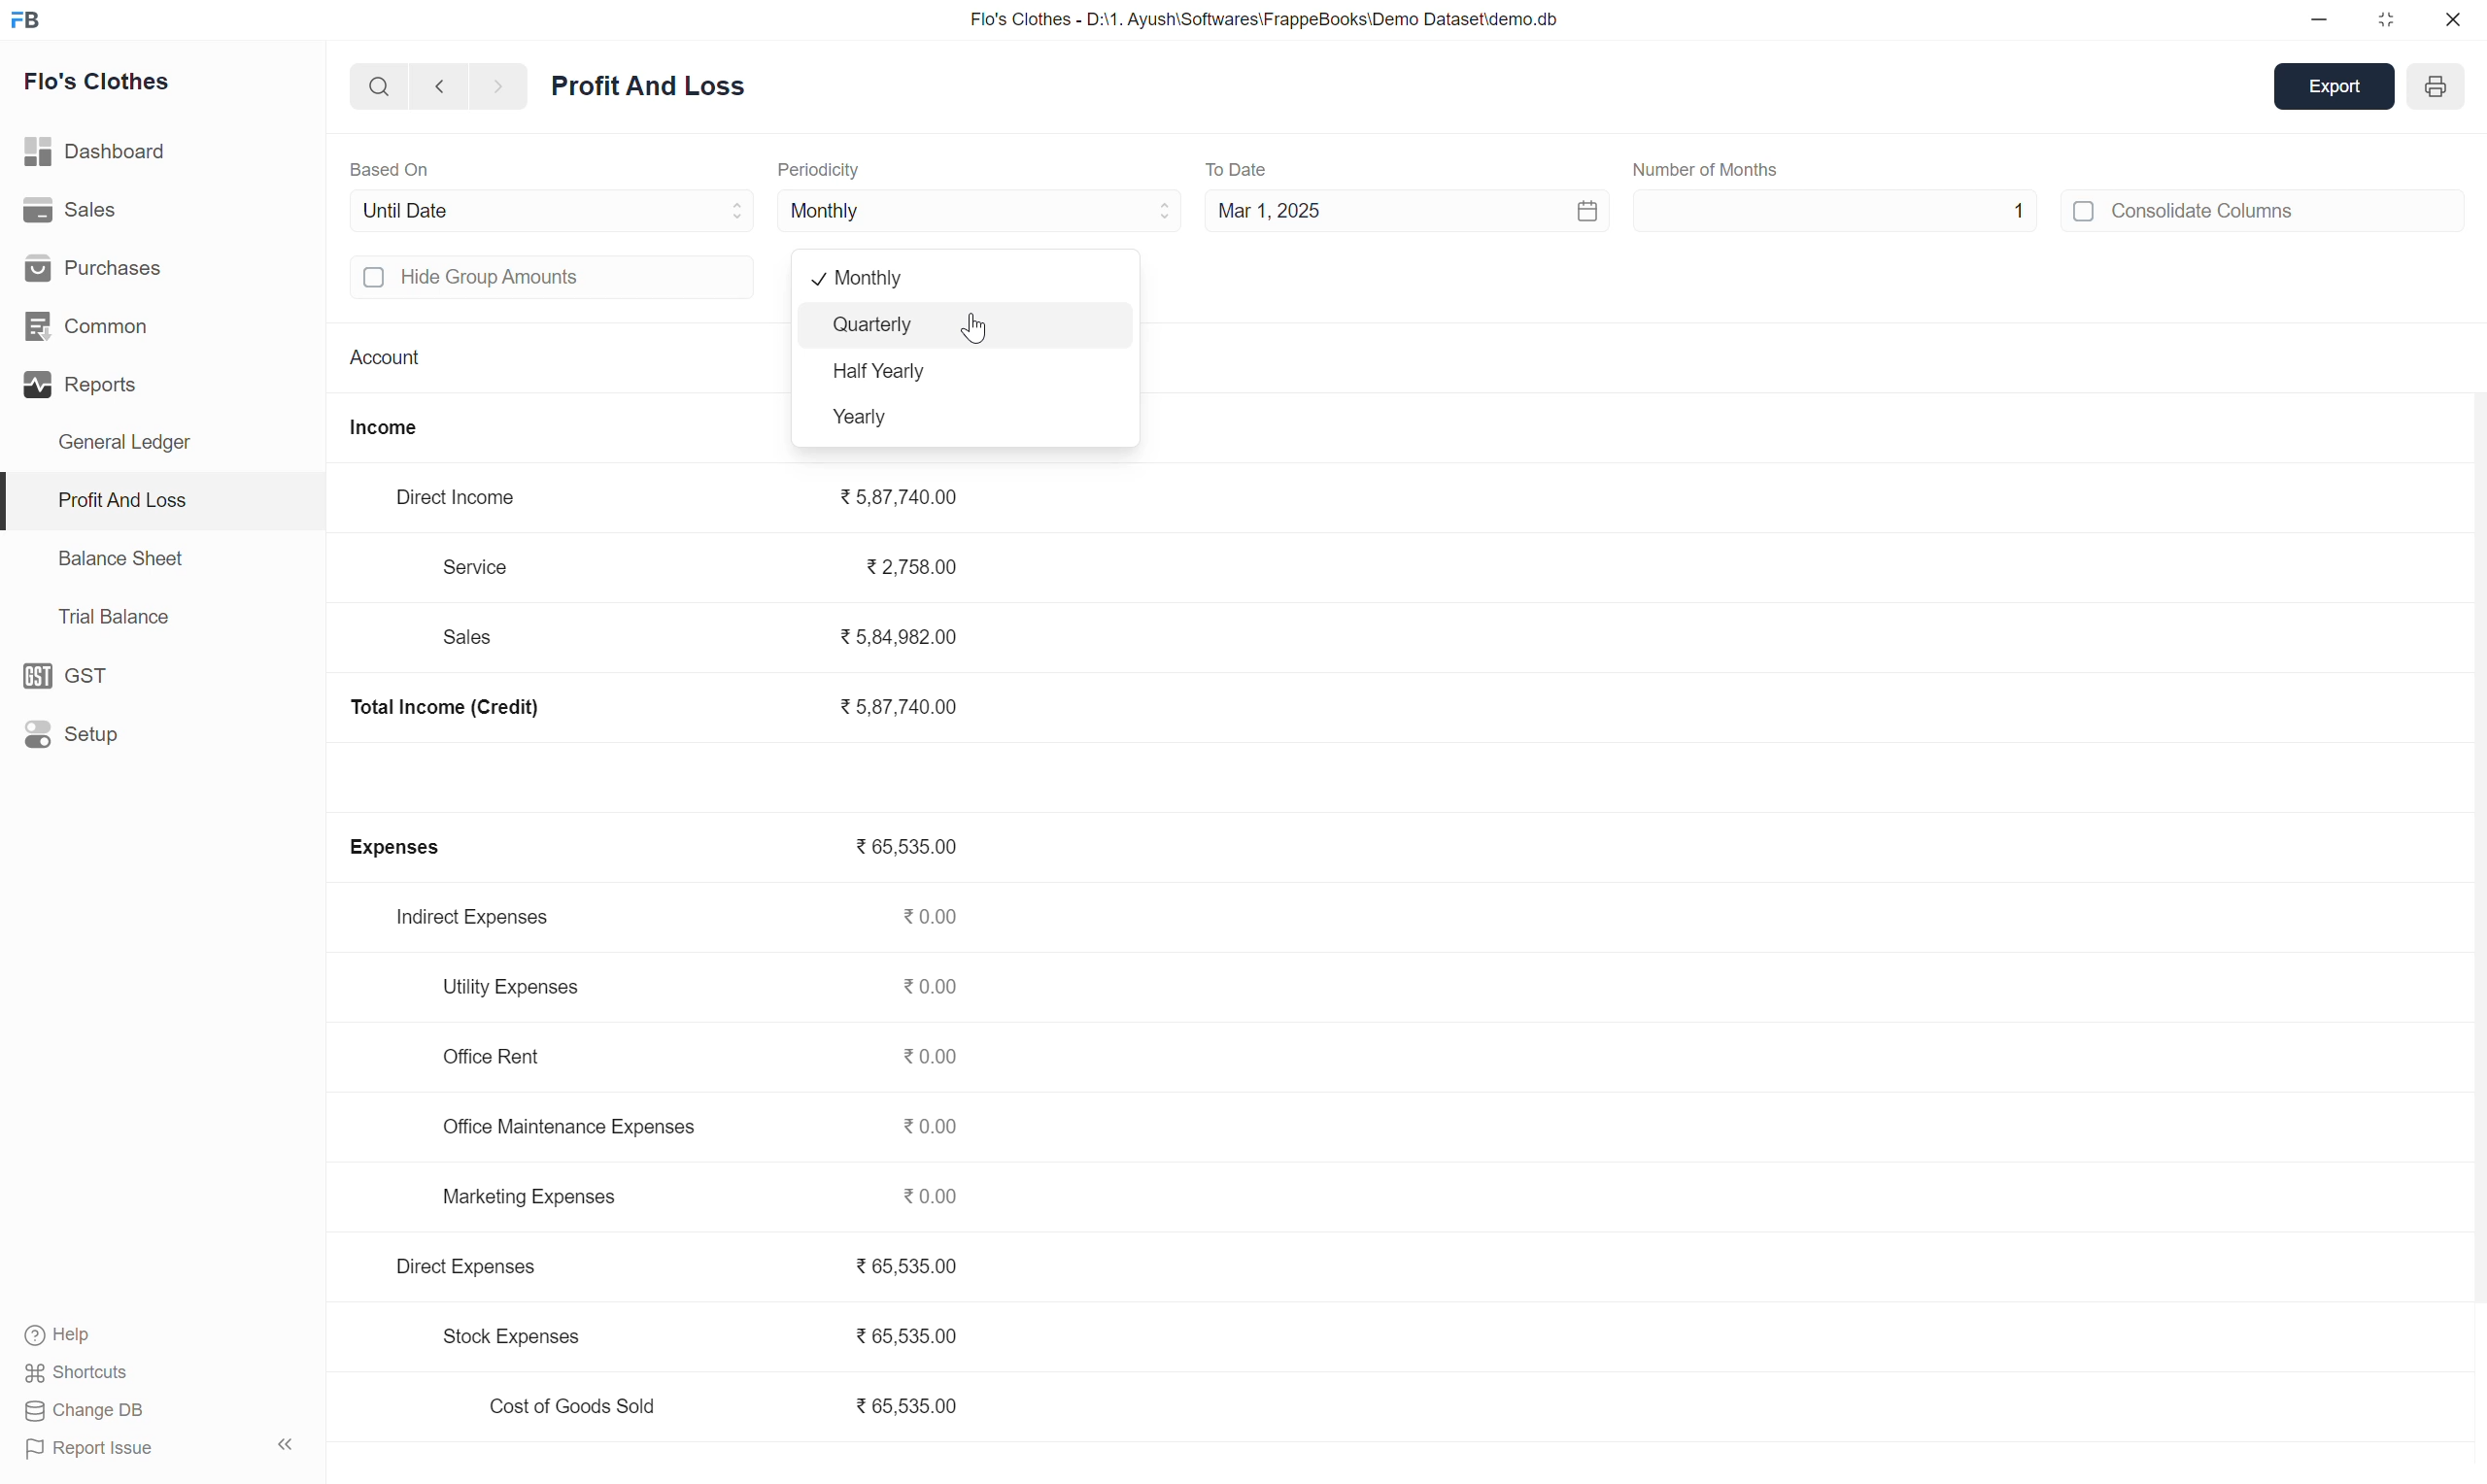  Describe the element at coordinates (521, 1196) in the screenshot. I see `Marketing Expenses` at that location.